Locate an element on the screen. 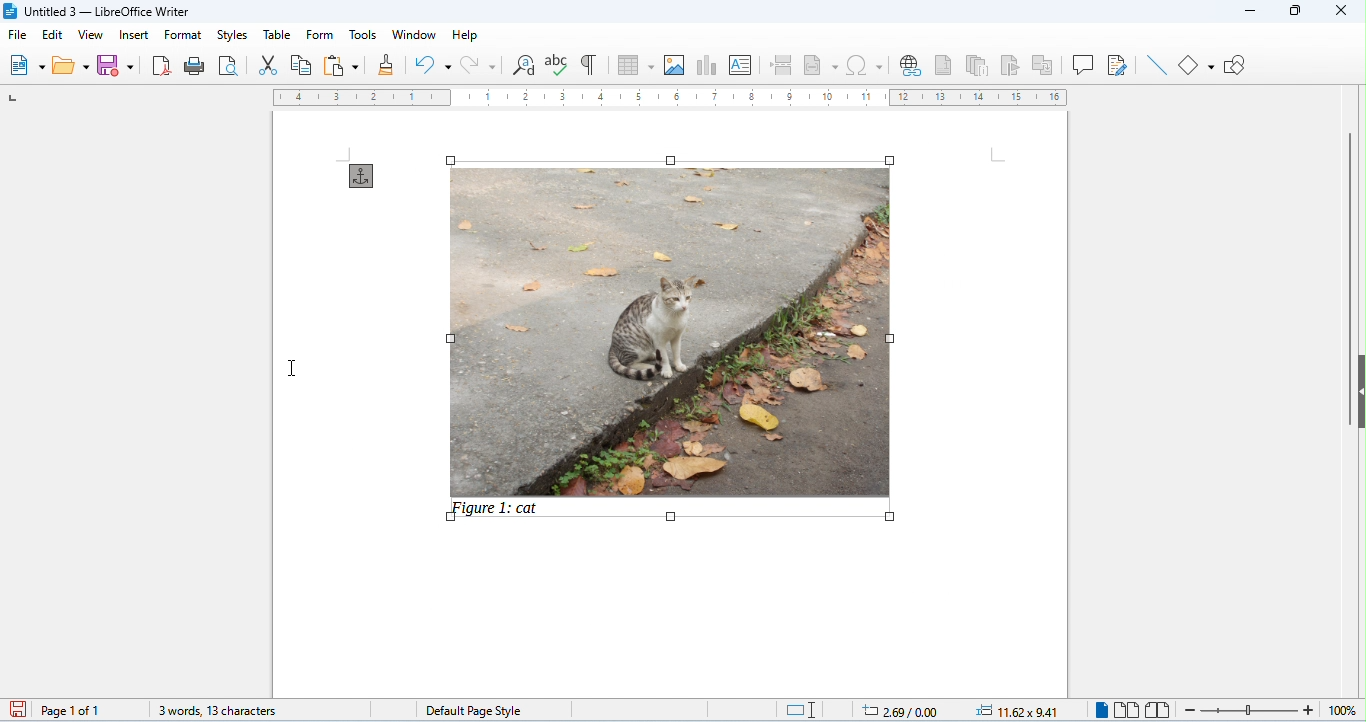 Image resolution: width=1366 pixels, height=722 pixels. new is located at coordinates (28, 65).